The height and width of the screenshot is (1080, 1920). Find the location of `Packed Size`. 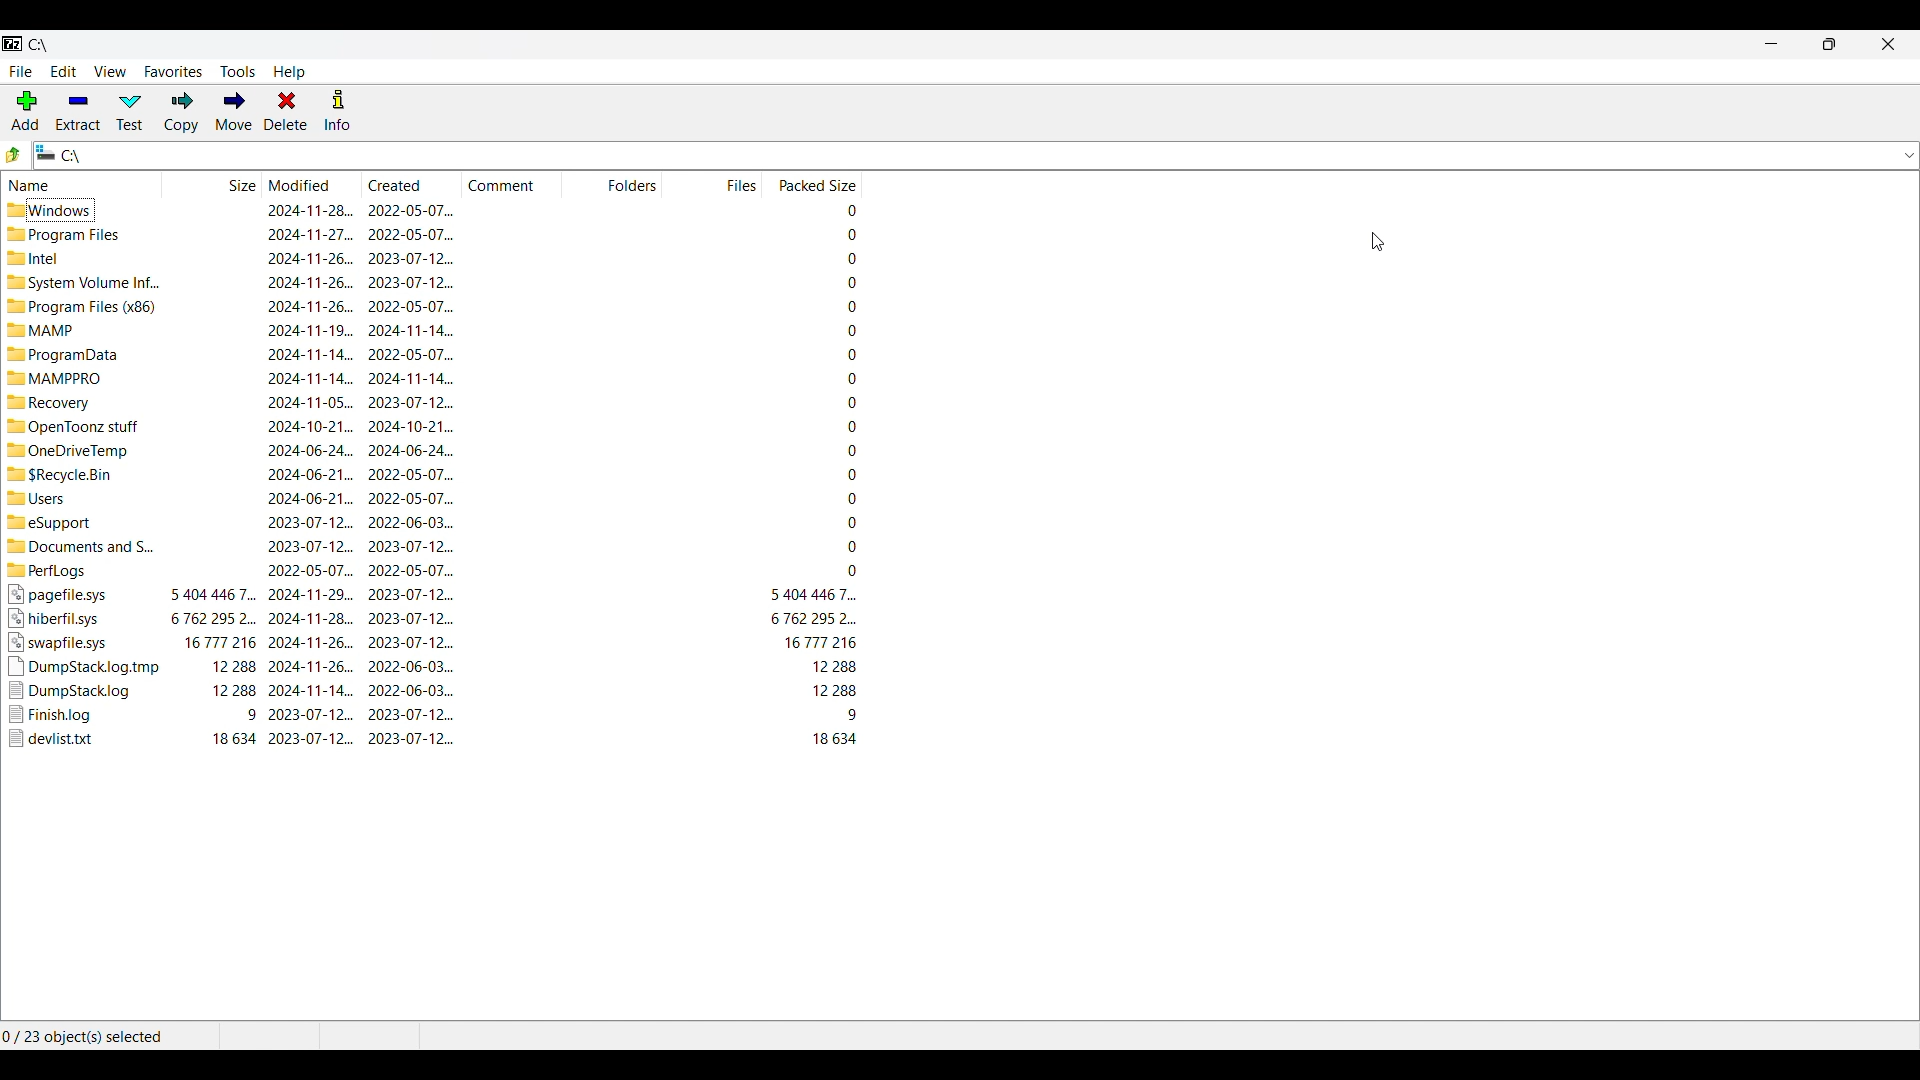

Packed Size is located at coordinates (813, 476).